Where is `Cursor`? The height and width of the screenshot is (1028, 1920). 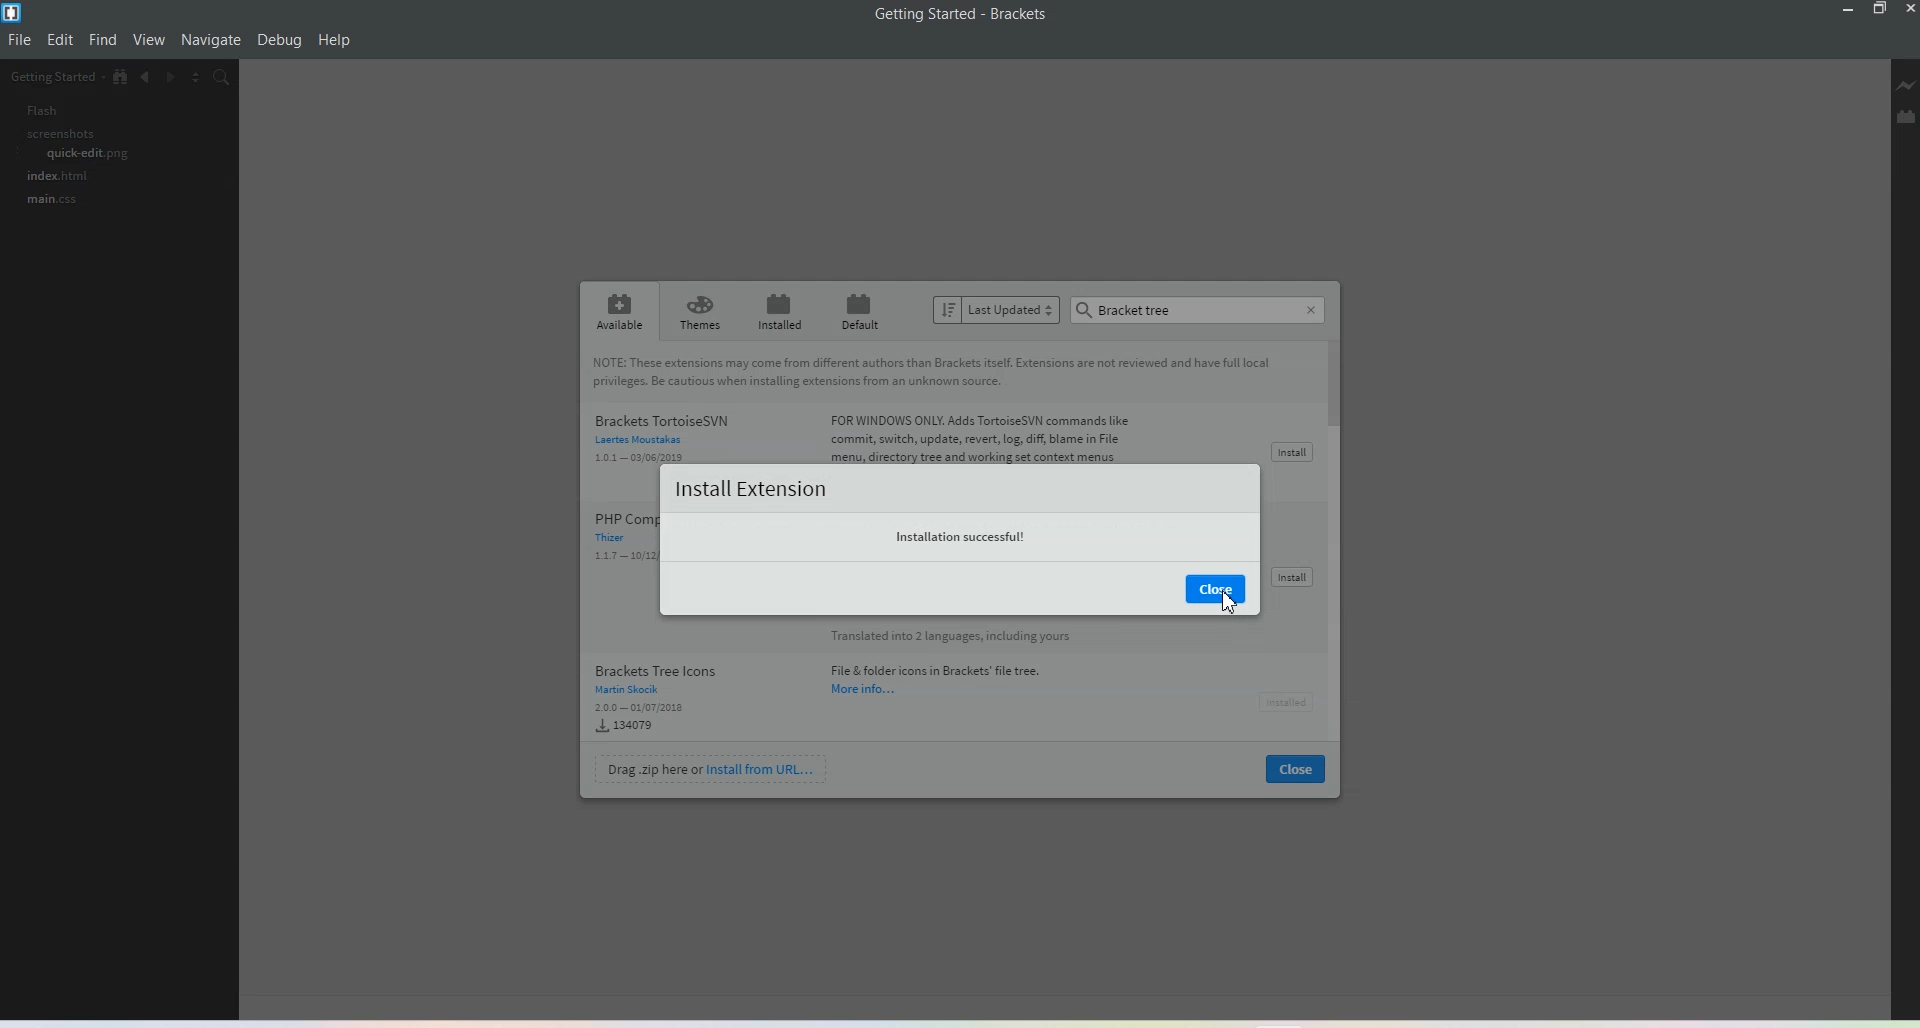
Cursor is located at coordinates (1226, 601).